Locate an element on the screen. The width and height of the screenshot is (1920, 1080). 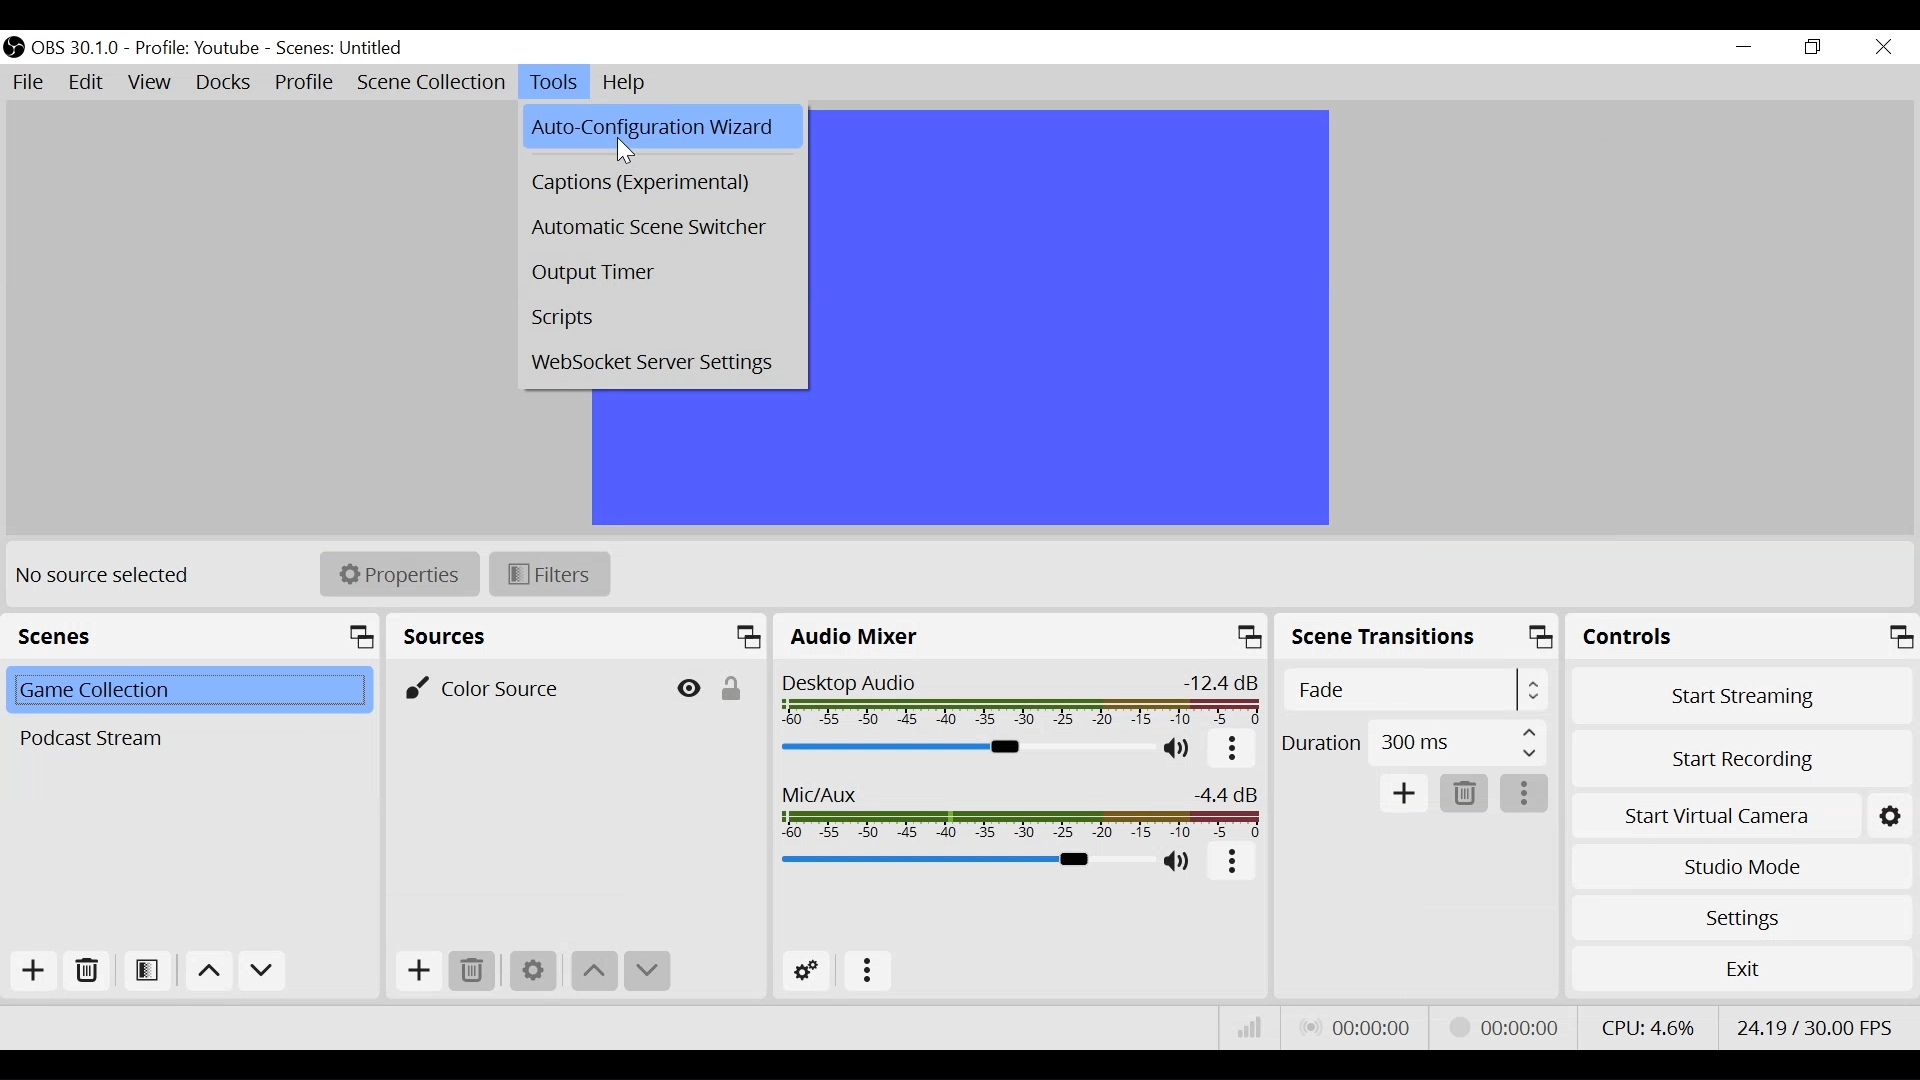
Select Duration is located at coordinates (1414, 742).